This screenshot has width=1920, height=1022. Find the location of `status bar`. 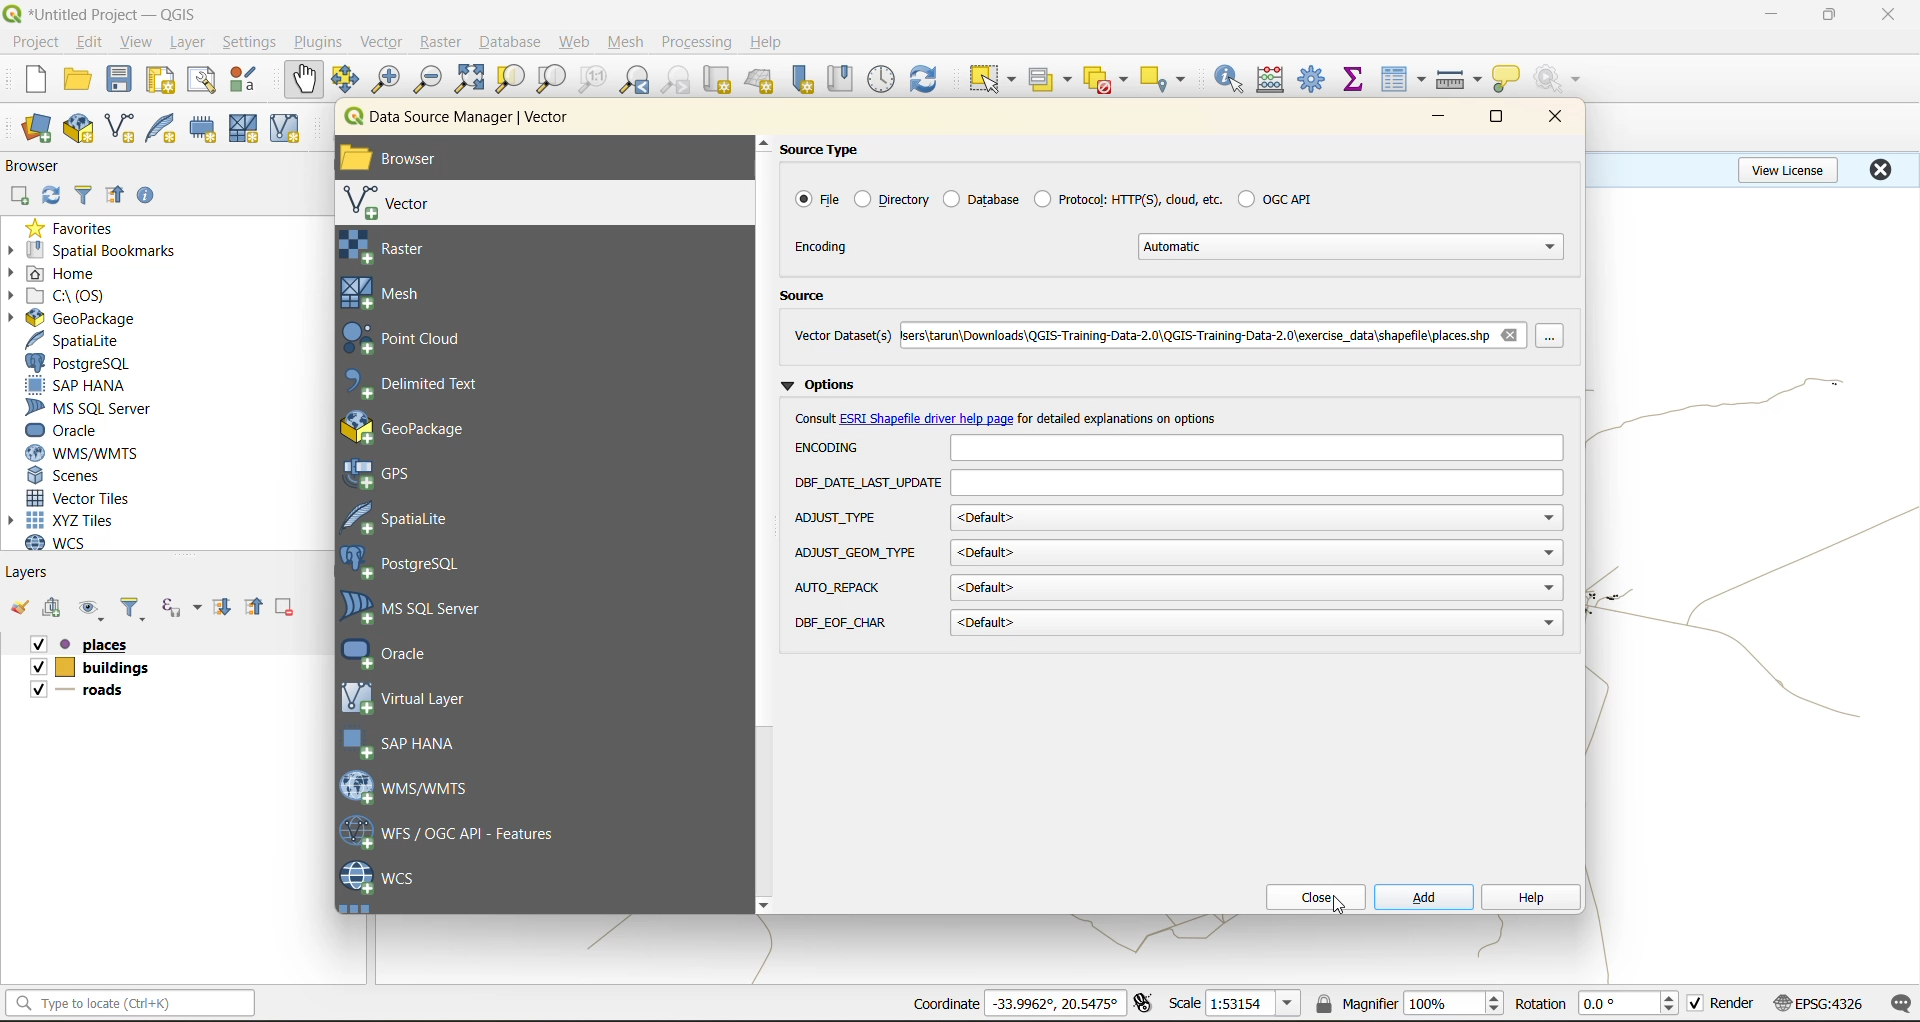

status bar is located at coordinates (127, 1002).